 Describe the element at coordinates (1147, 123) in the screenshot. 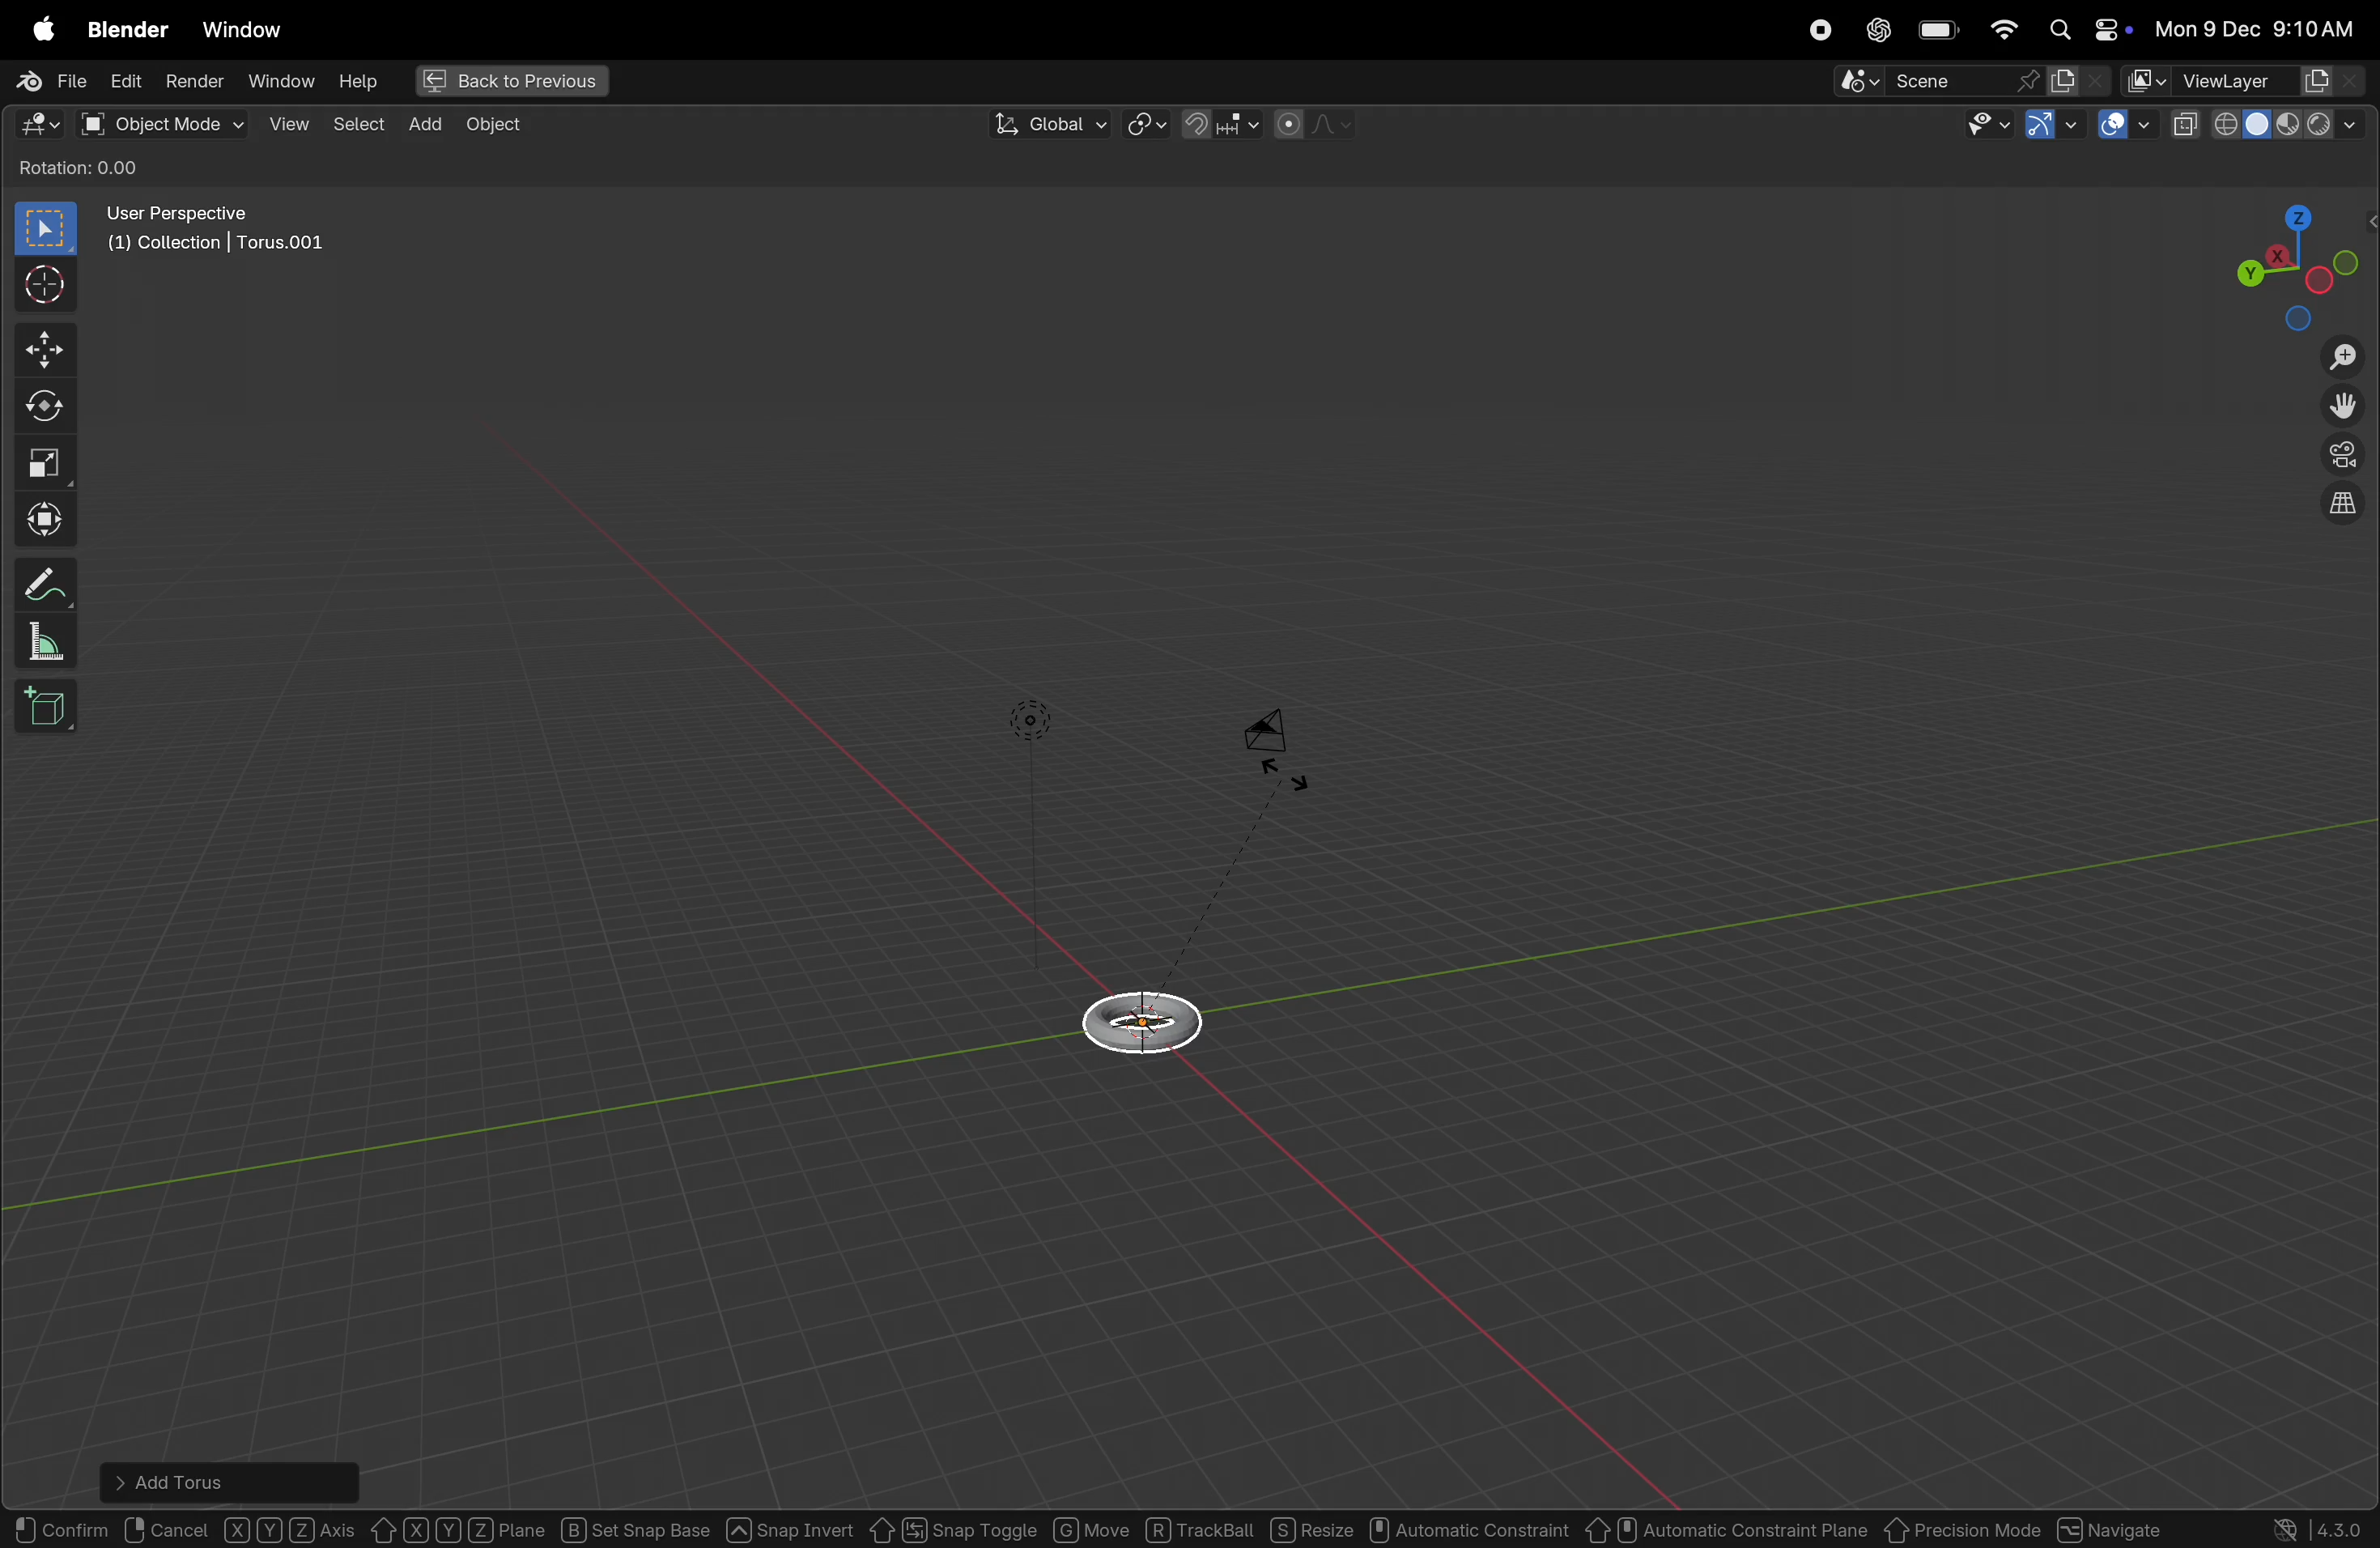

I see `ransformpviot point` at that location.